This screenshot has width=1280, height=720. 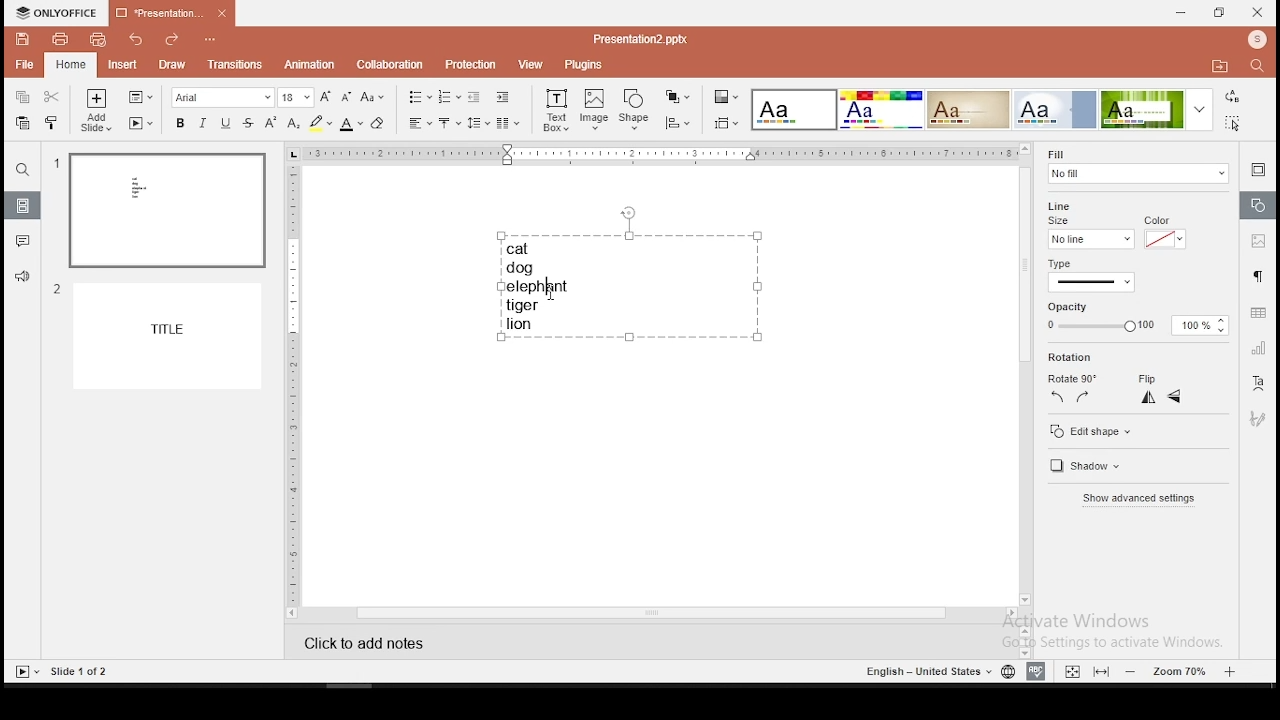 What do you see at coordinates (21, 277) in the screenshot?
I see `support and feedback` at bounding box center [21, 277].